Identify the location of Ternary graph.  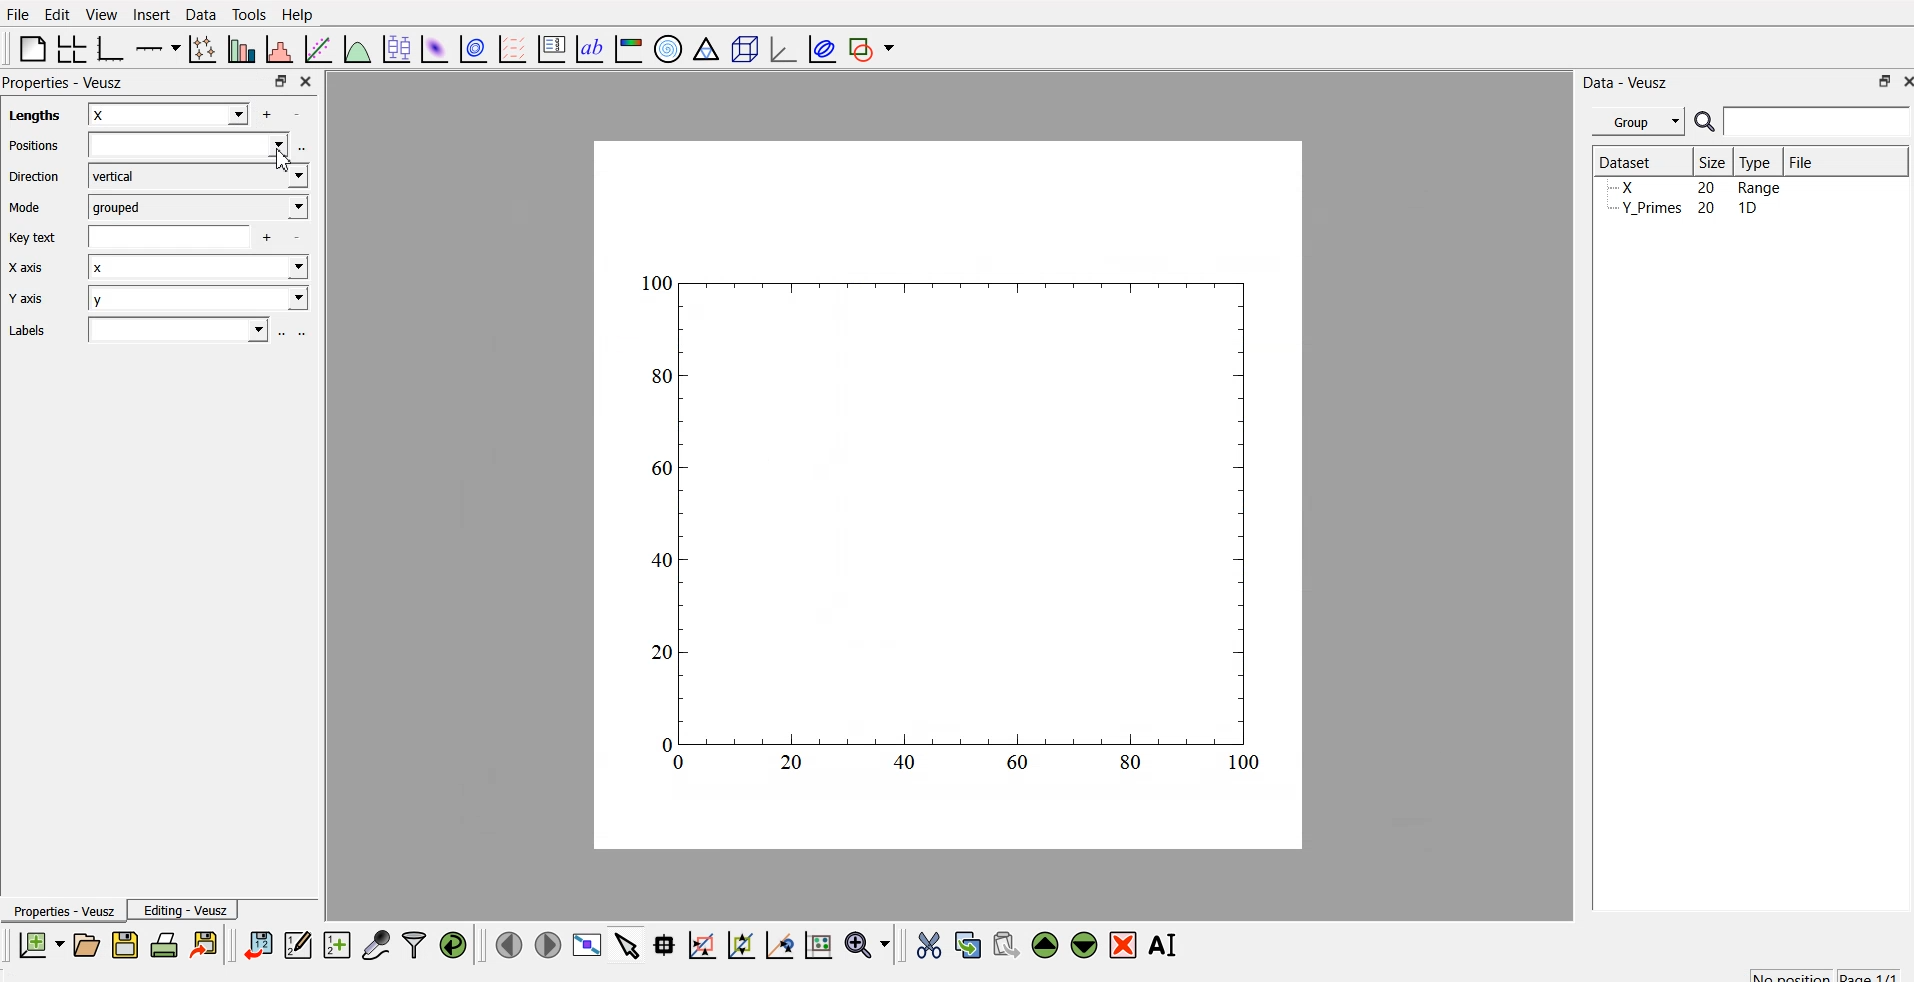
(707, 48).